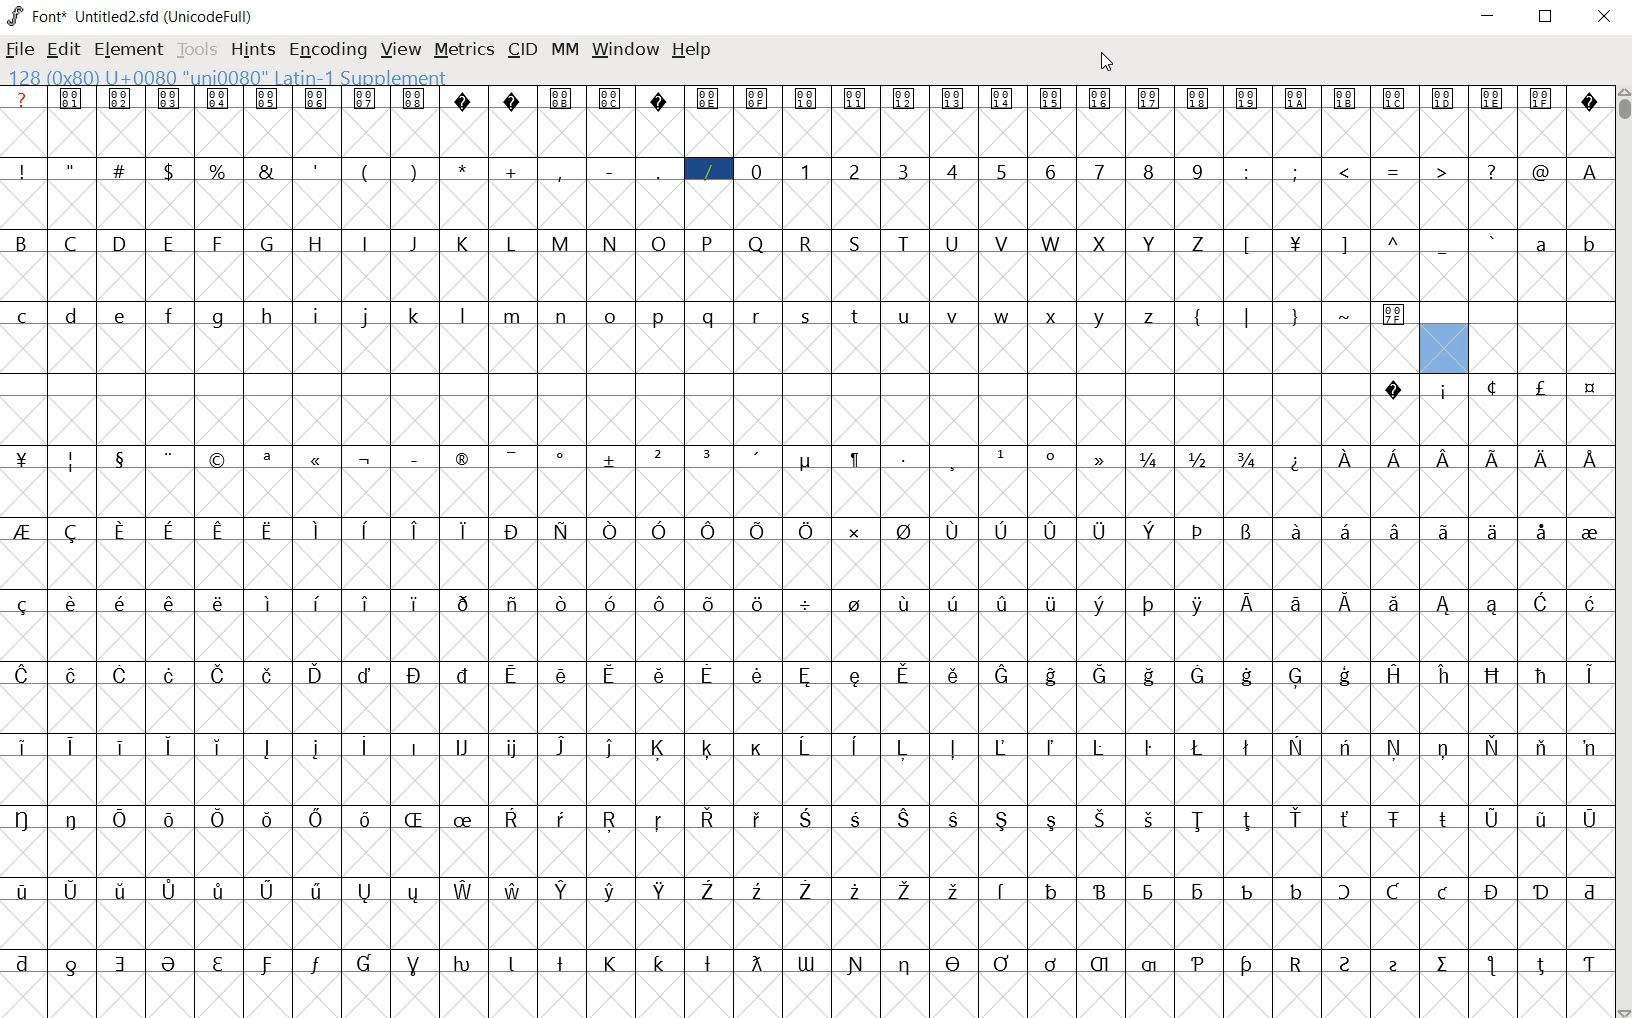  What do you see at coordinates (70, 746) in the screenshot?
I see `glyph` at bounding box center [70, 746].